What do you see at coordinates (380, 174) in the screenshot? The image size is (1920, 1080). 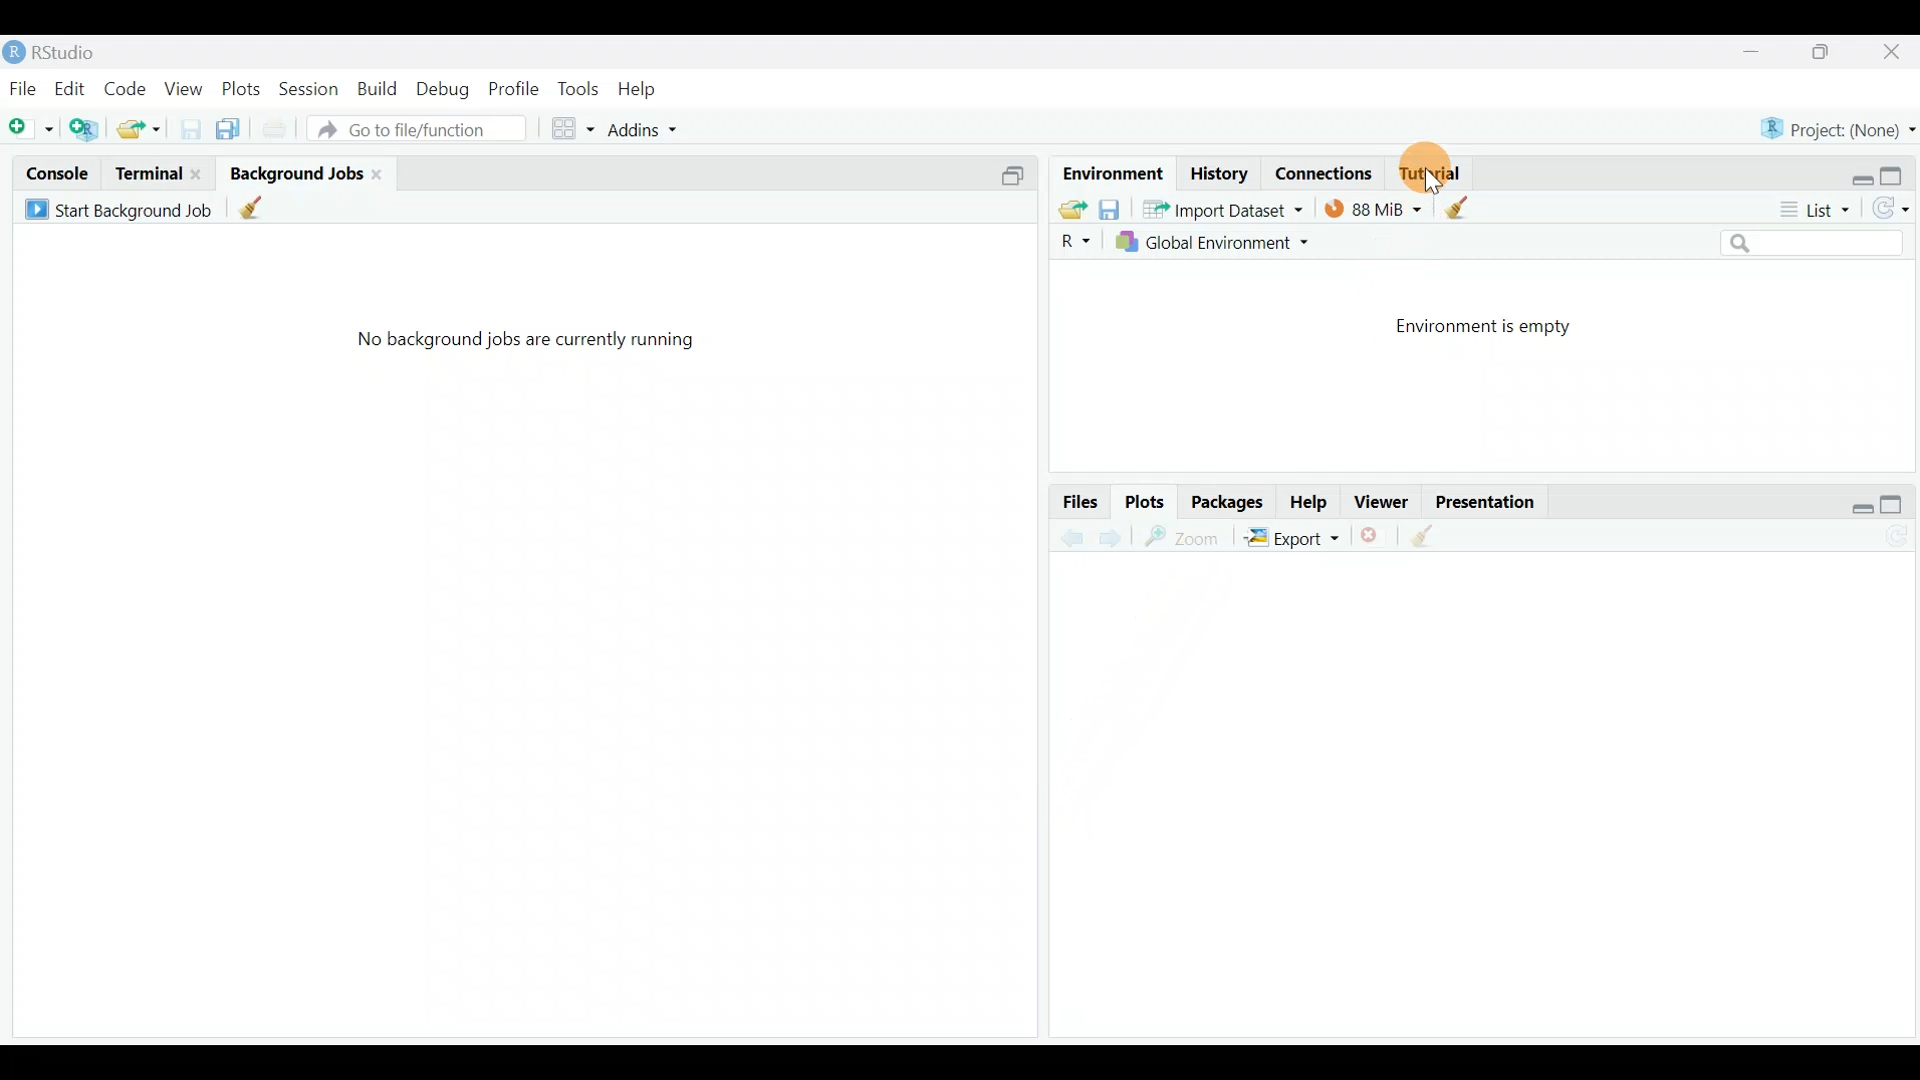 I see `close` at bounding box center [380, 174].